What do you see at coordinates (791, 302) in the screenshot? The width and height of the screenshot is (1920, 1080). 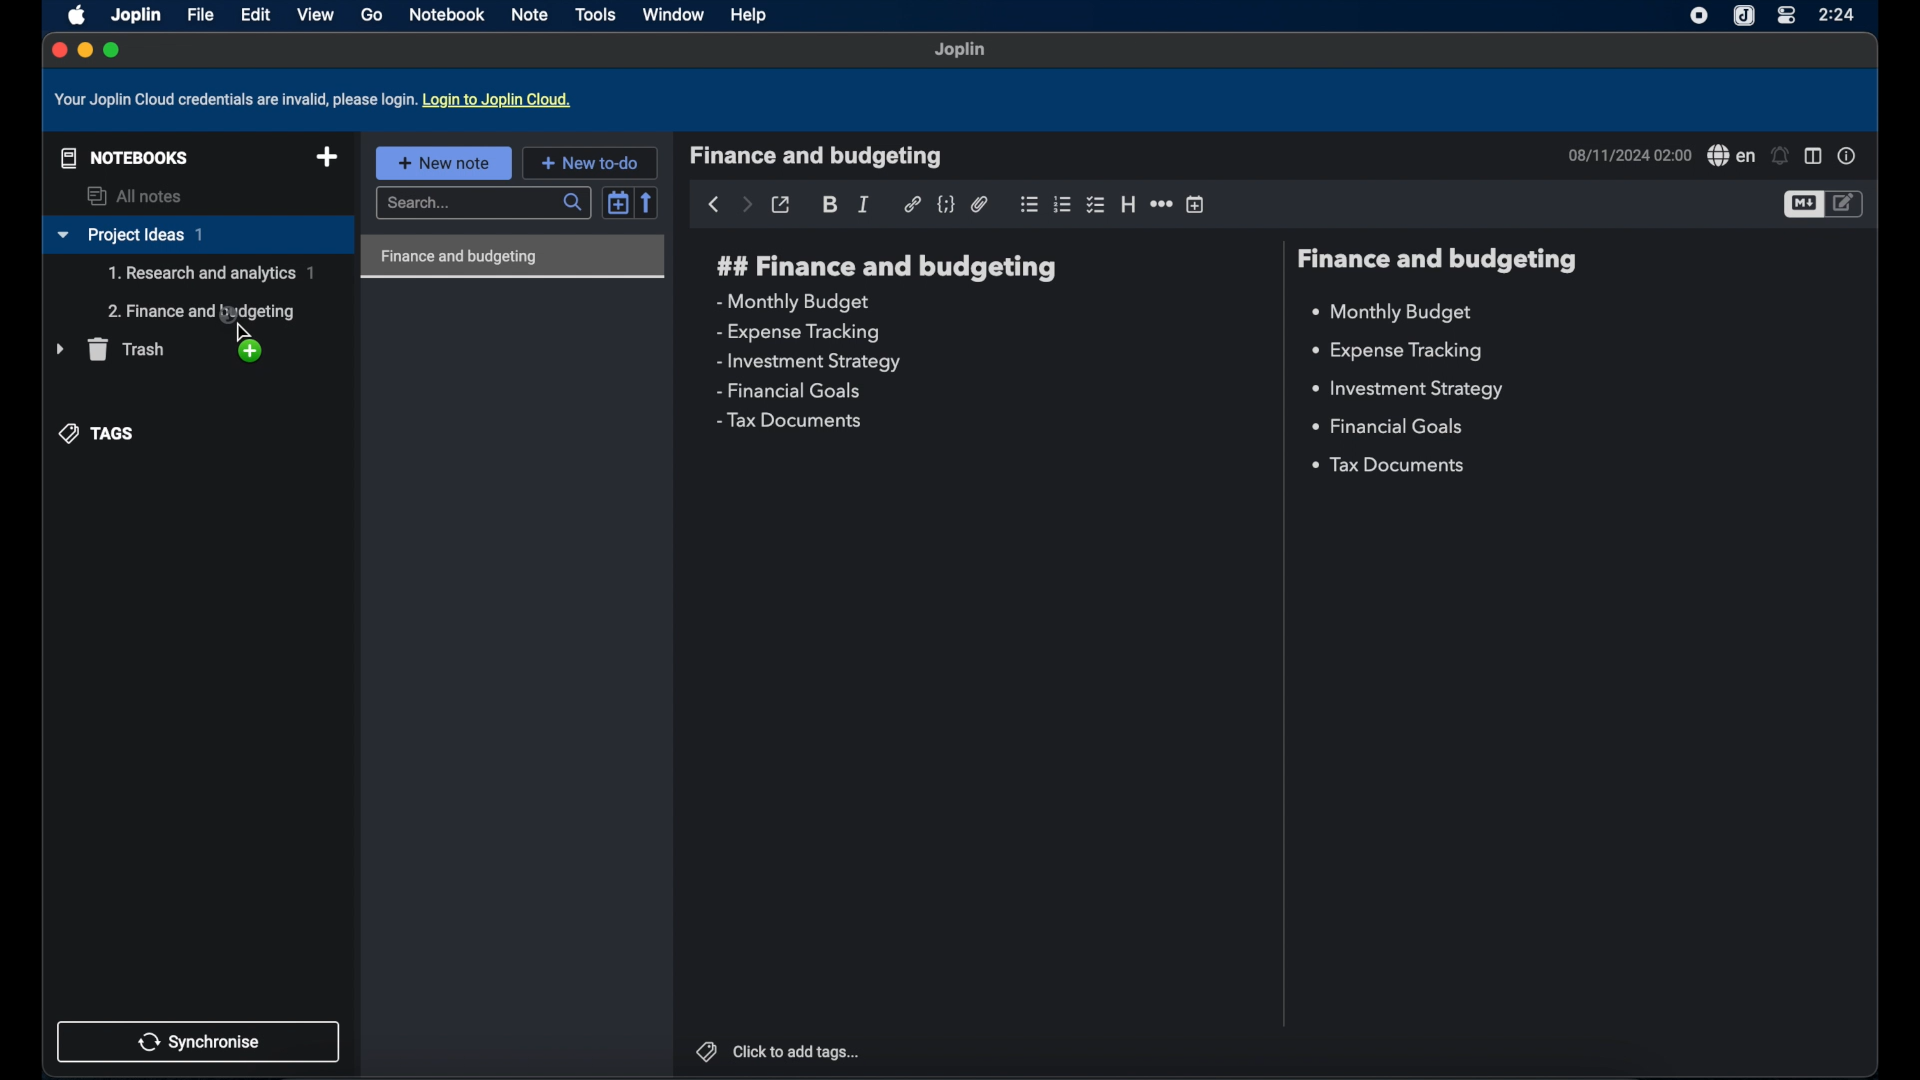 I see `monthly budget` at bounding box center [791, 302].